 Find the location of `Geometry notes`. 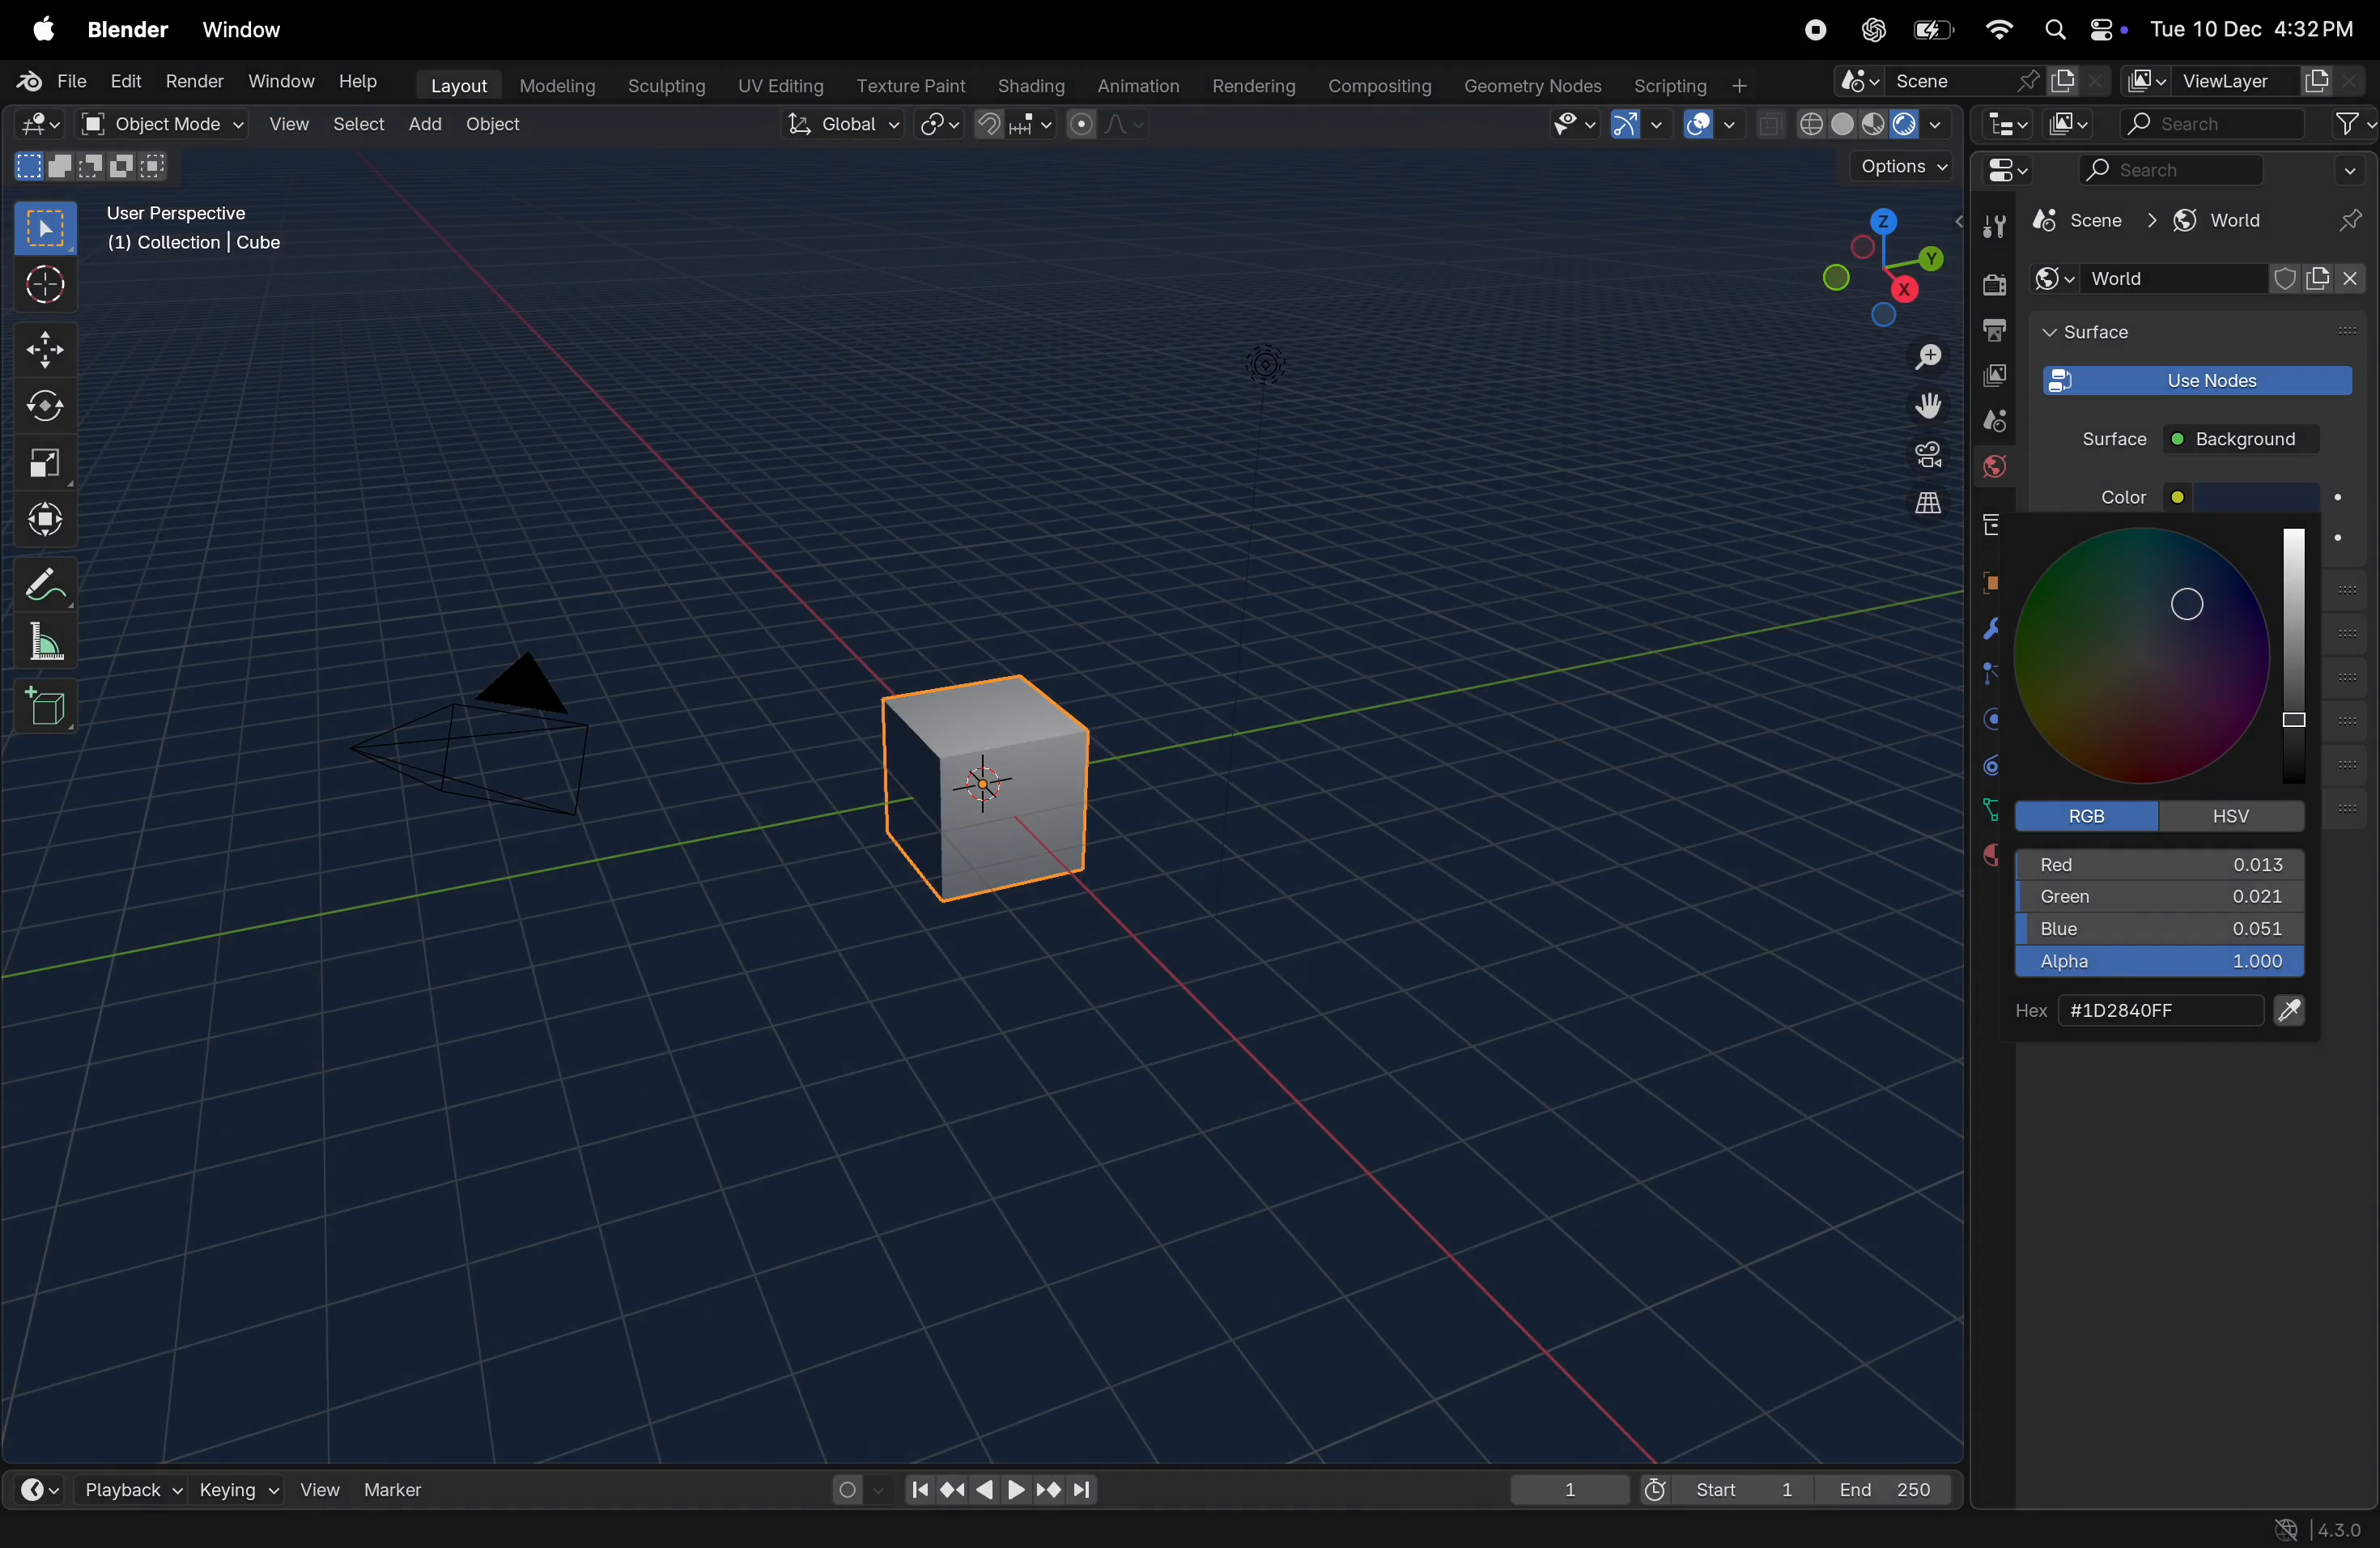

Geometry notes is located at coordinates (1530, 85).